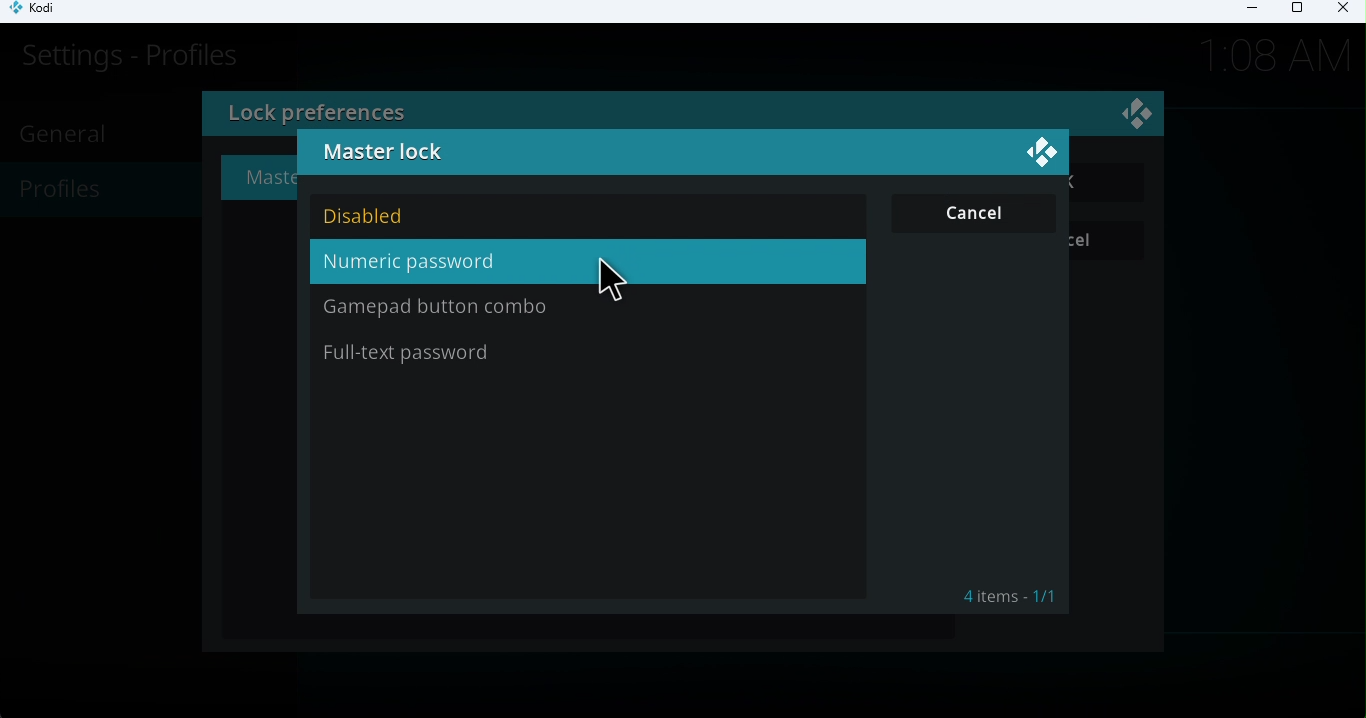  What do you see at coordinates (1296, 12) in the screenshot?
I see `Maximize` at bounding box center [1296, 12].